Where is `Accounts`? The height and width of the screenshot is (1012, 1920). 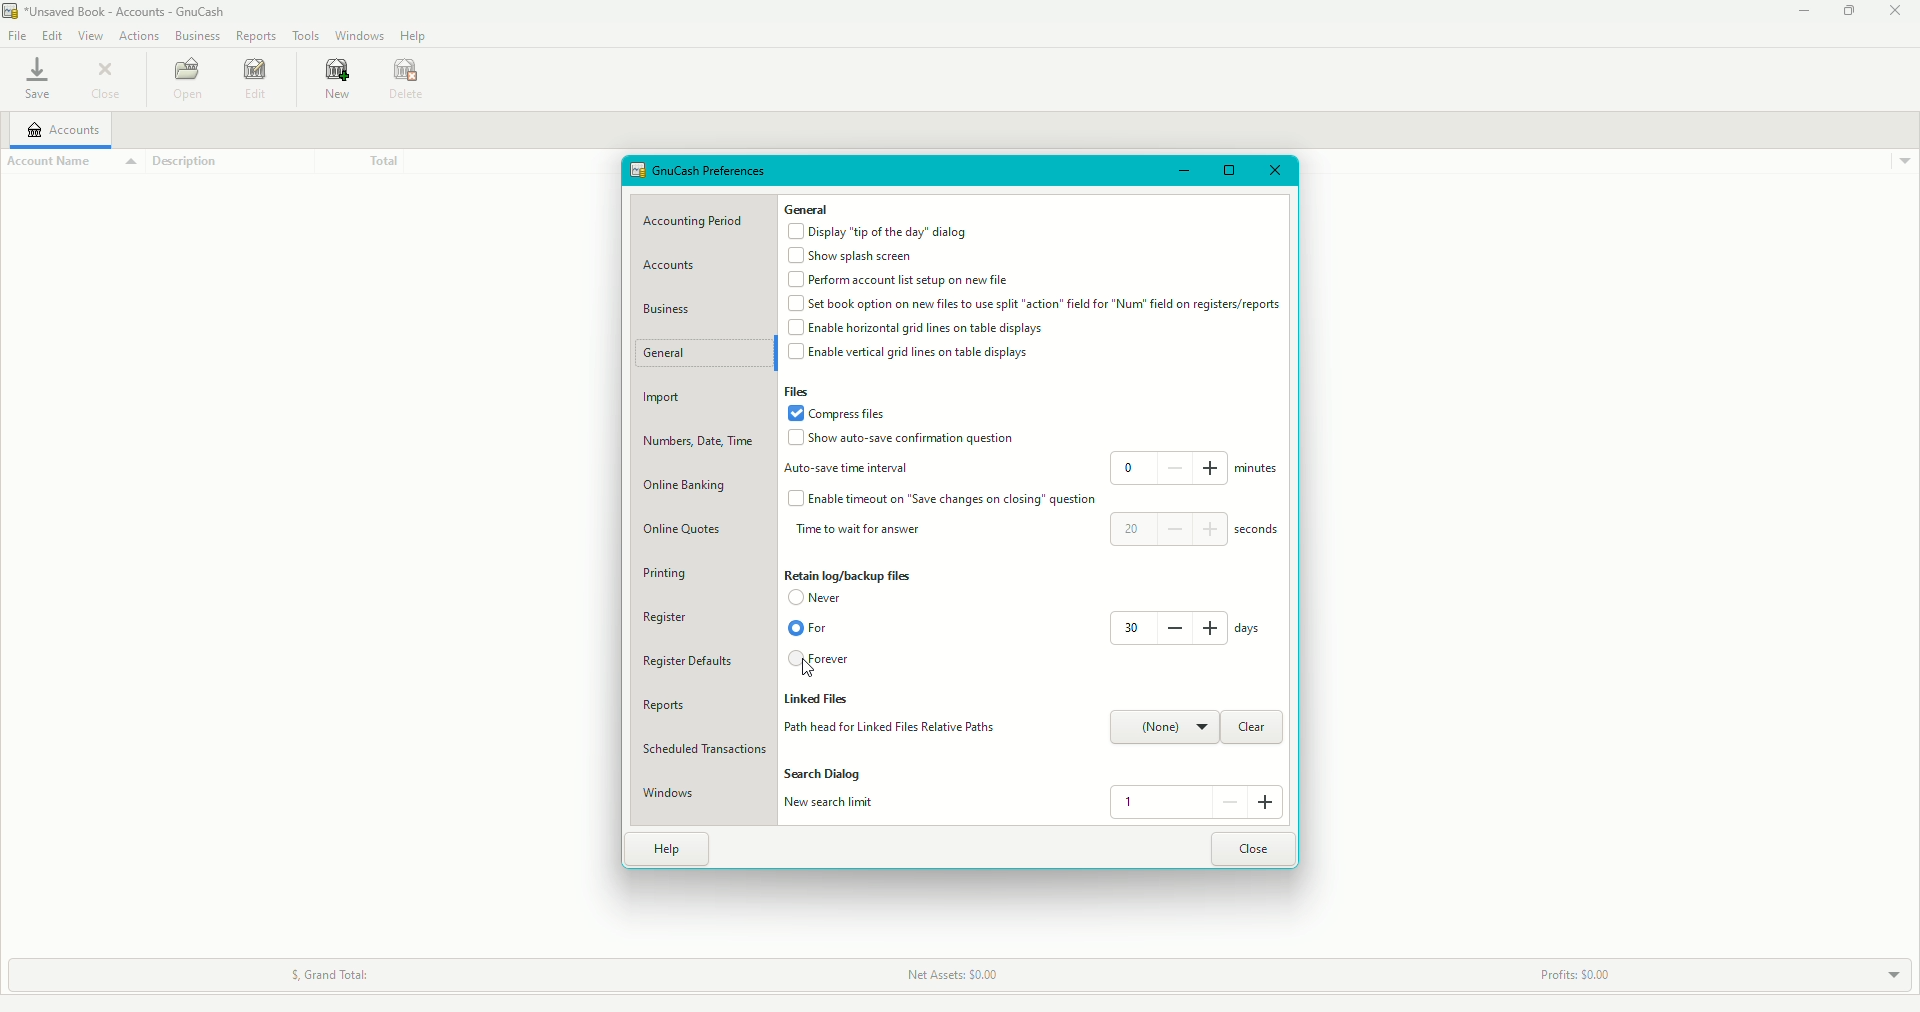
Accounts is located at coordinates (62, 129).